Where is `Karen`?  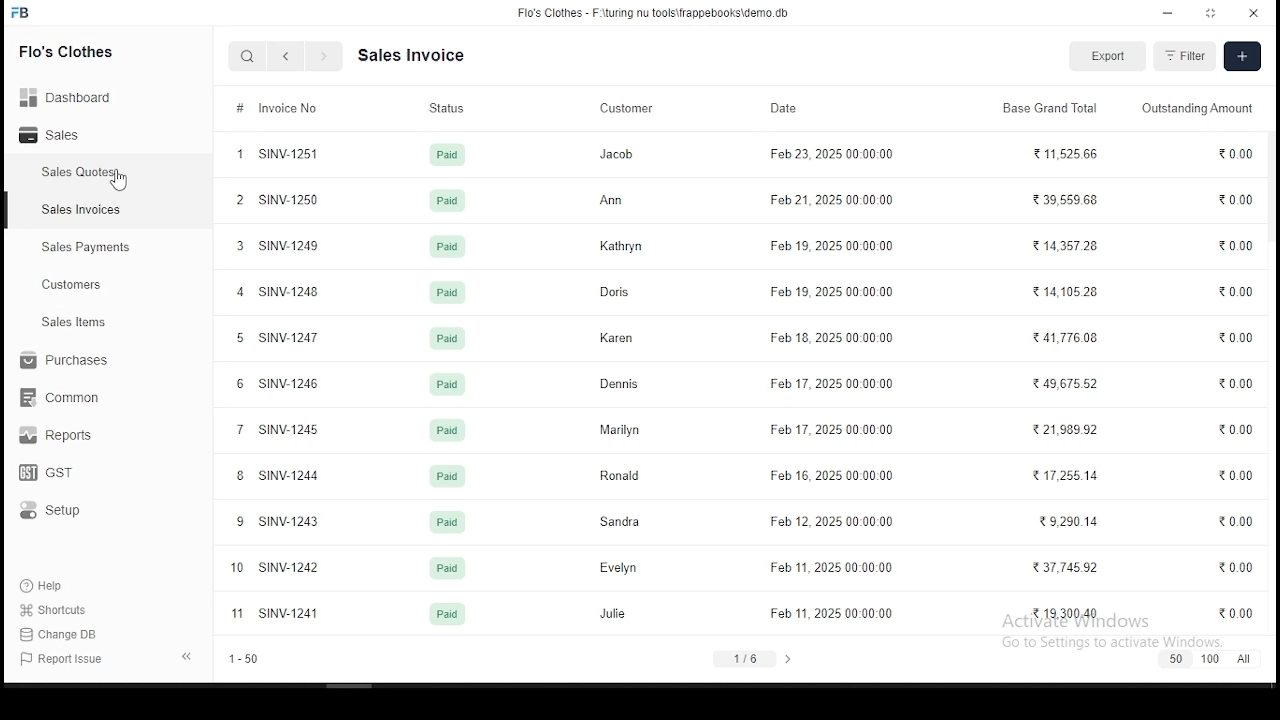 Karen is located at coordinates (619, 335).